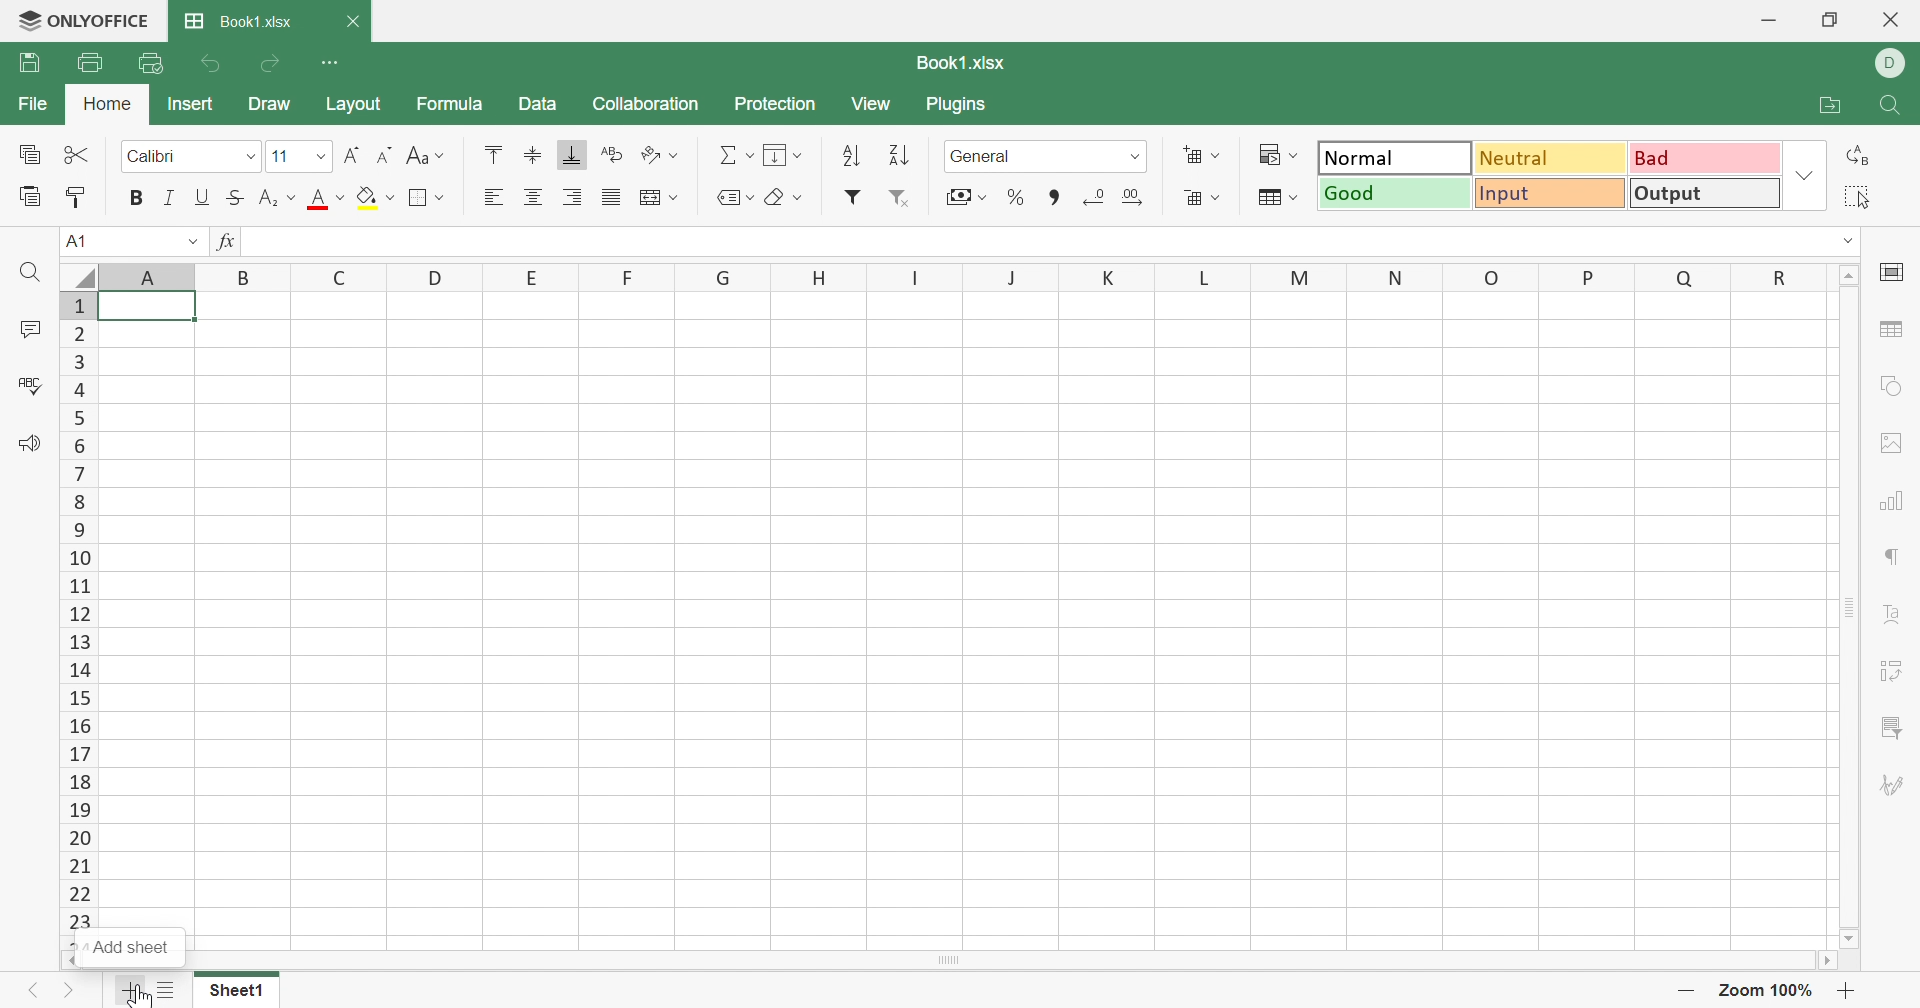 This screenshot has width=1920, height=1008. I want to click on Previous, so click(30, 985).